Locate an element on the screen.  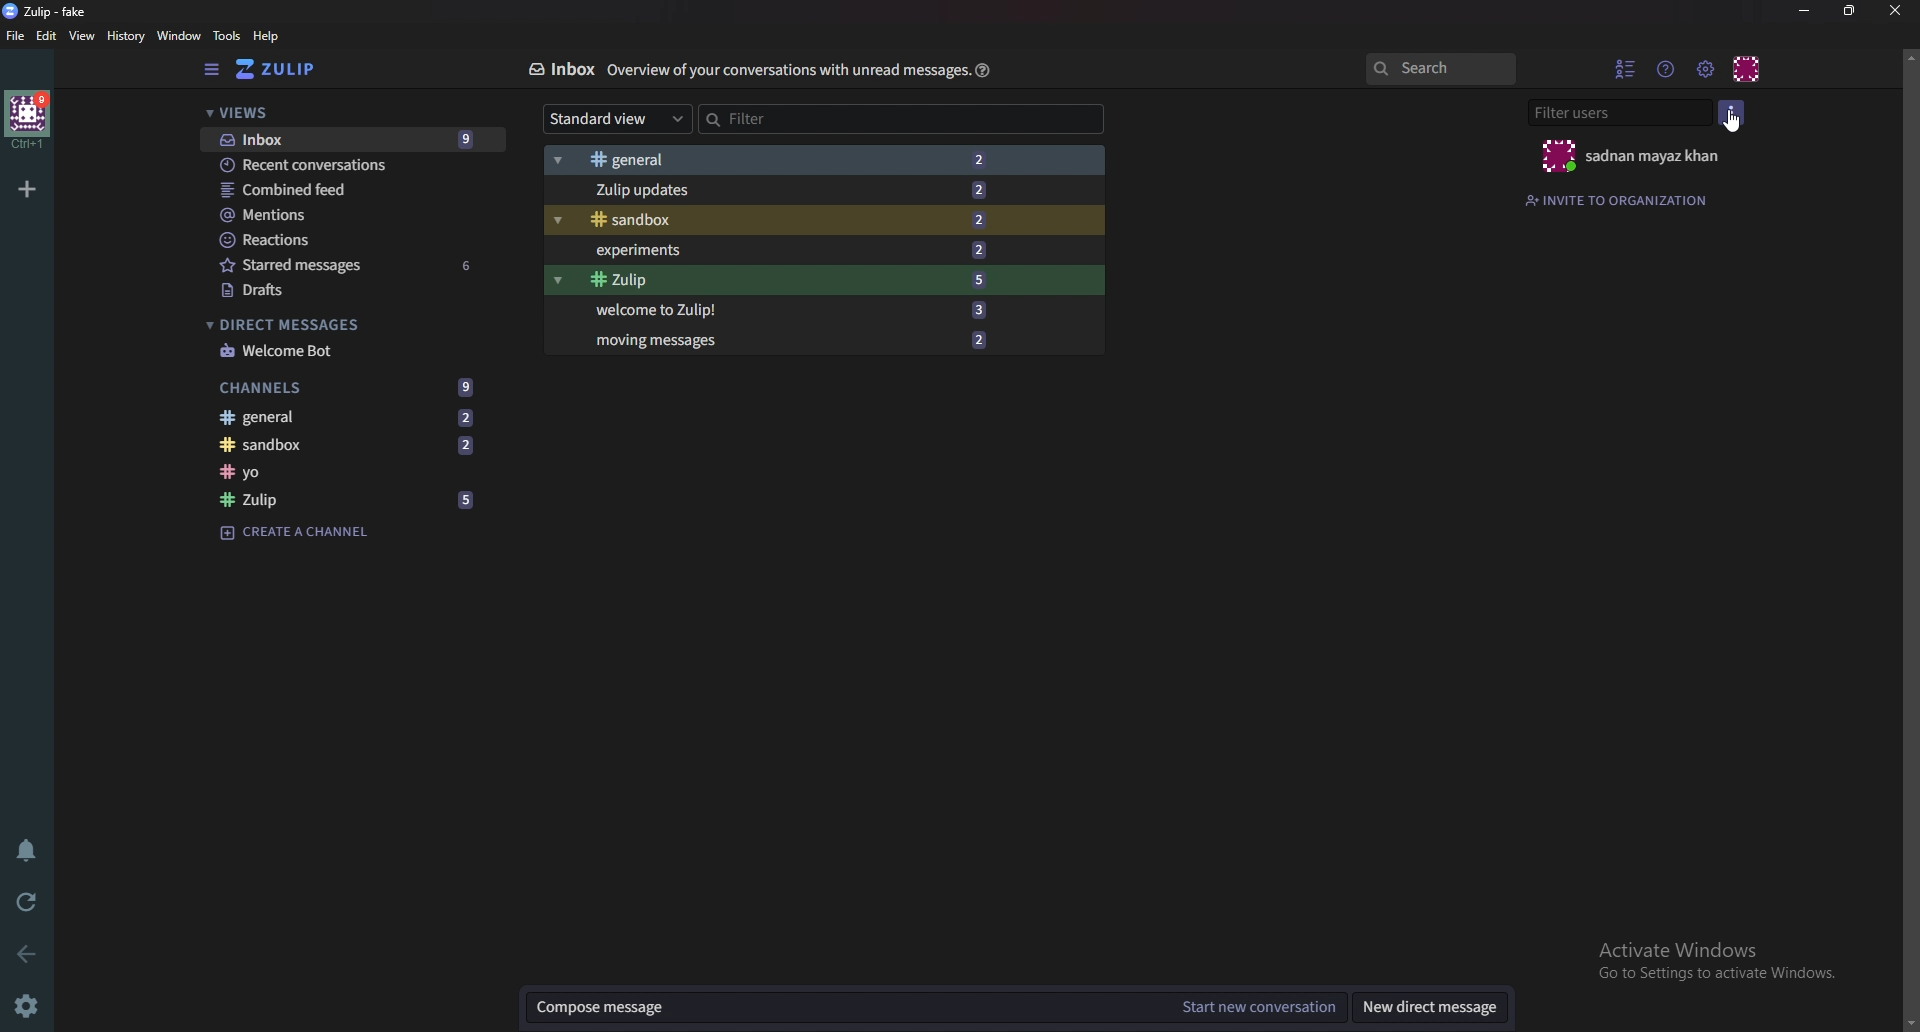
Zulip is located at coordinates (290, 70).